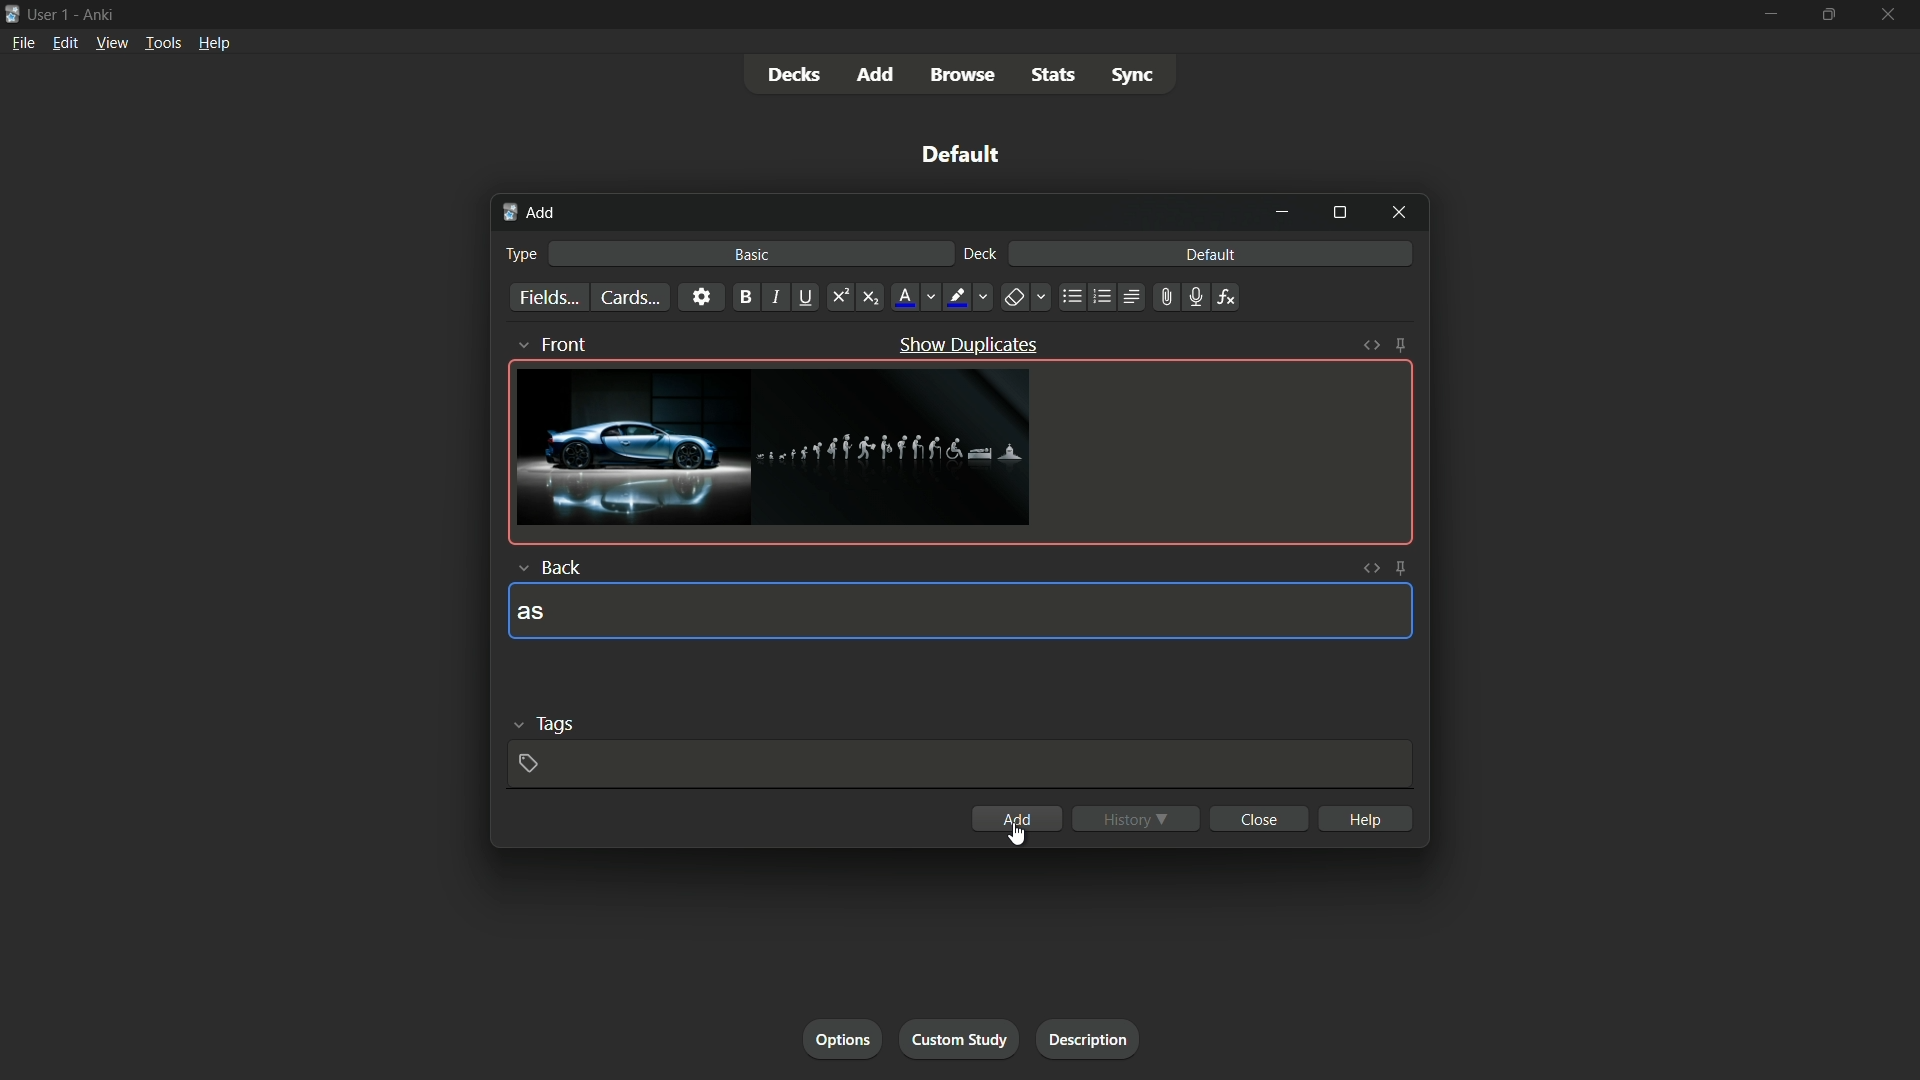 The image size is (1920, 1080). Describe the element at coordinates (871, 297) in the screenshot. I see `subscript` at that location.